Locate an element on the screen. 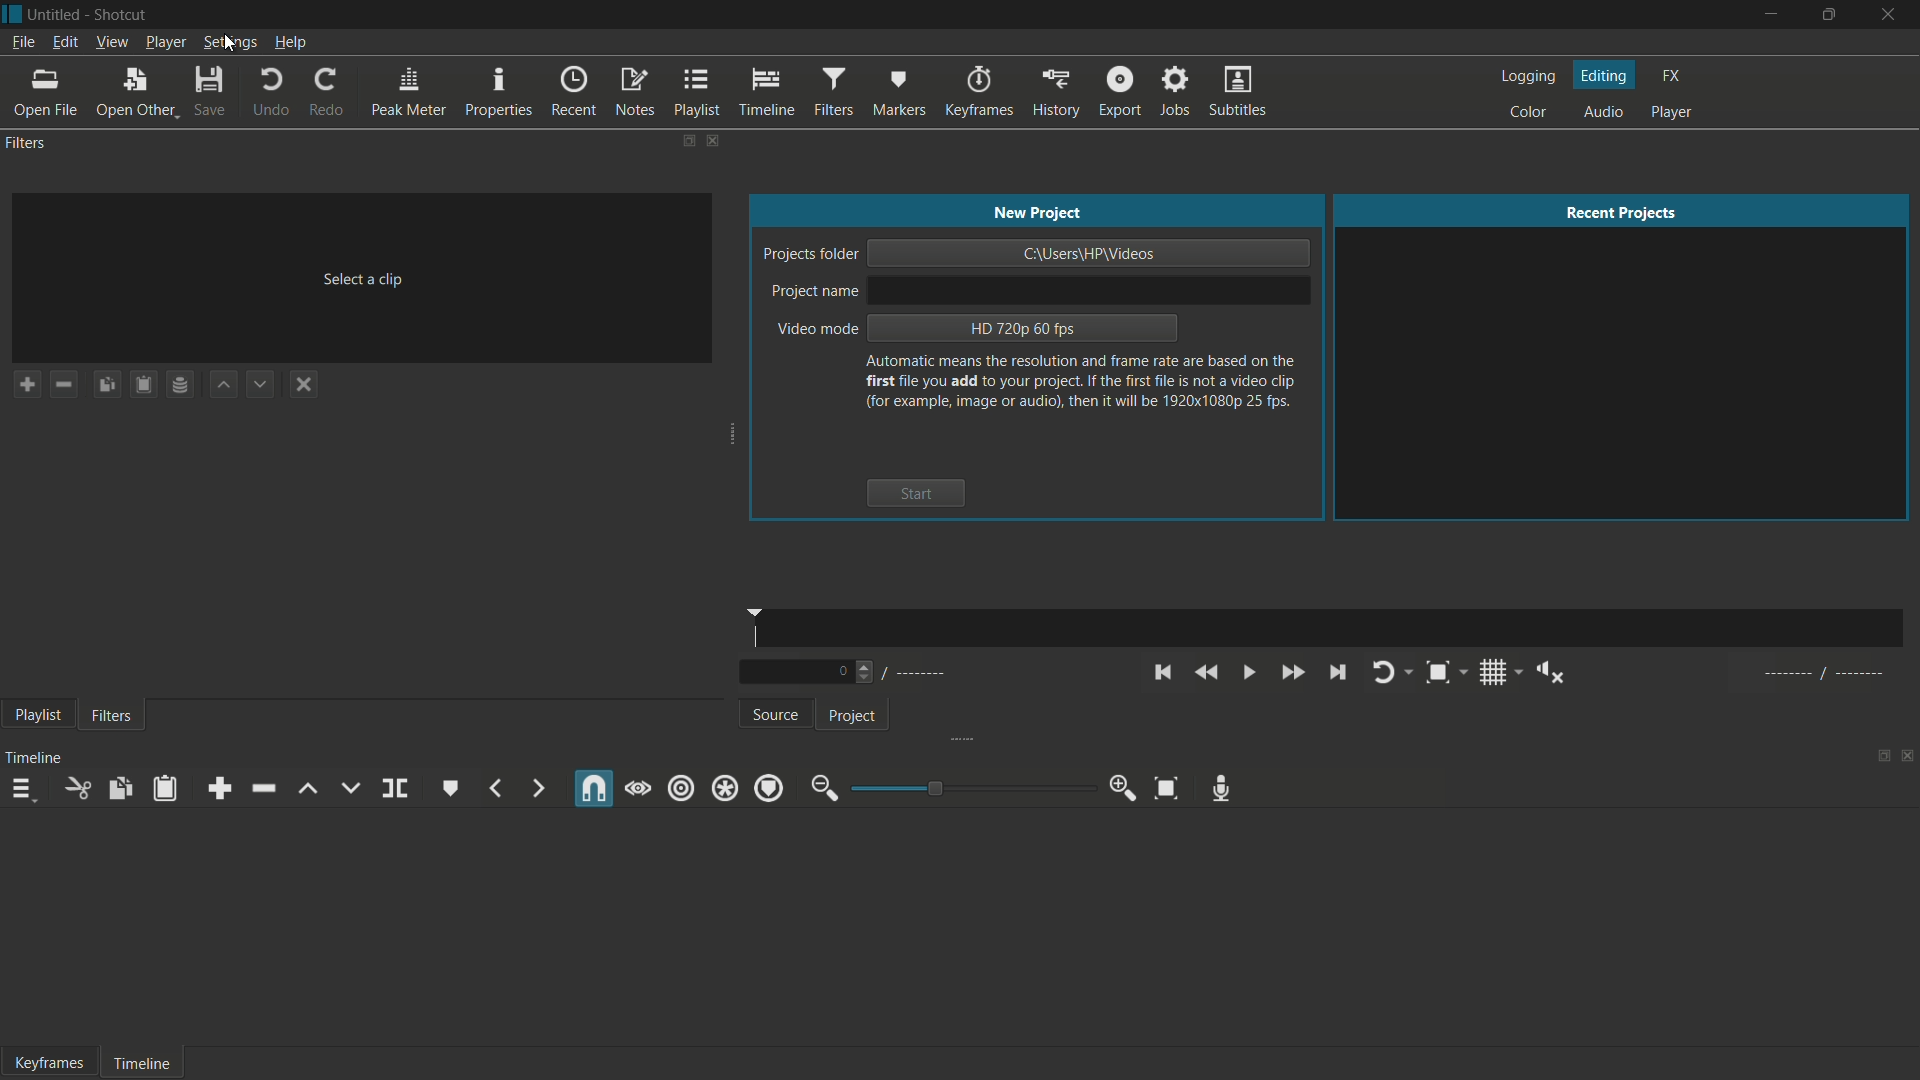  playlist is located at coordinates (697, 93).